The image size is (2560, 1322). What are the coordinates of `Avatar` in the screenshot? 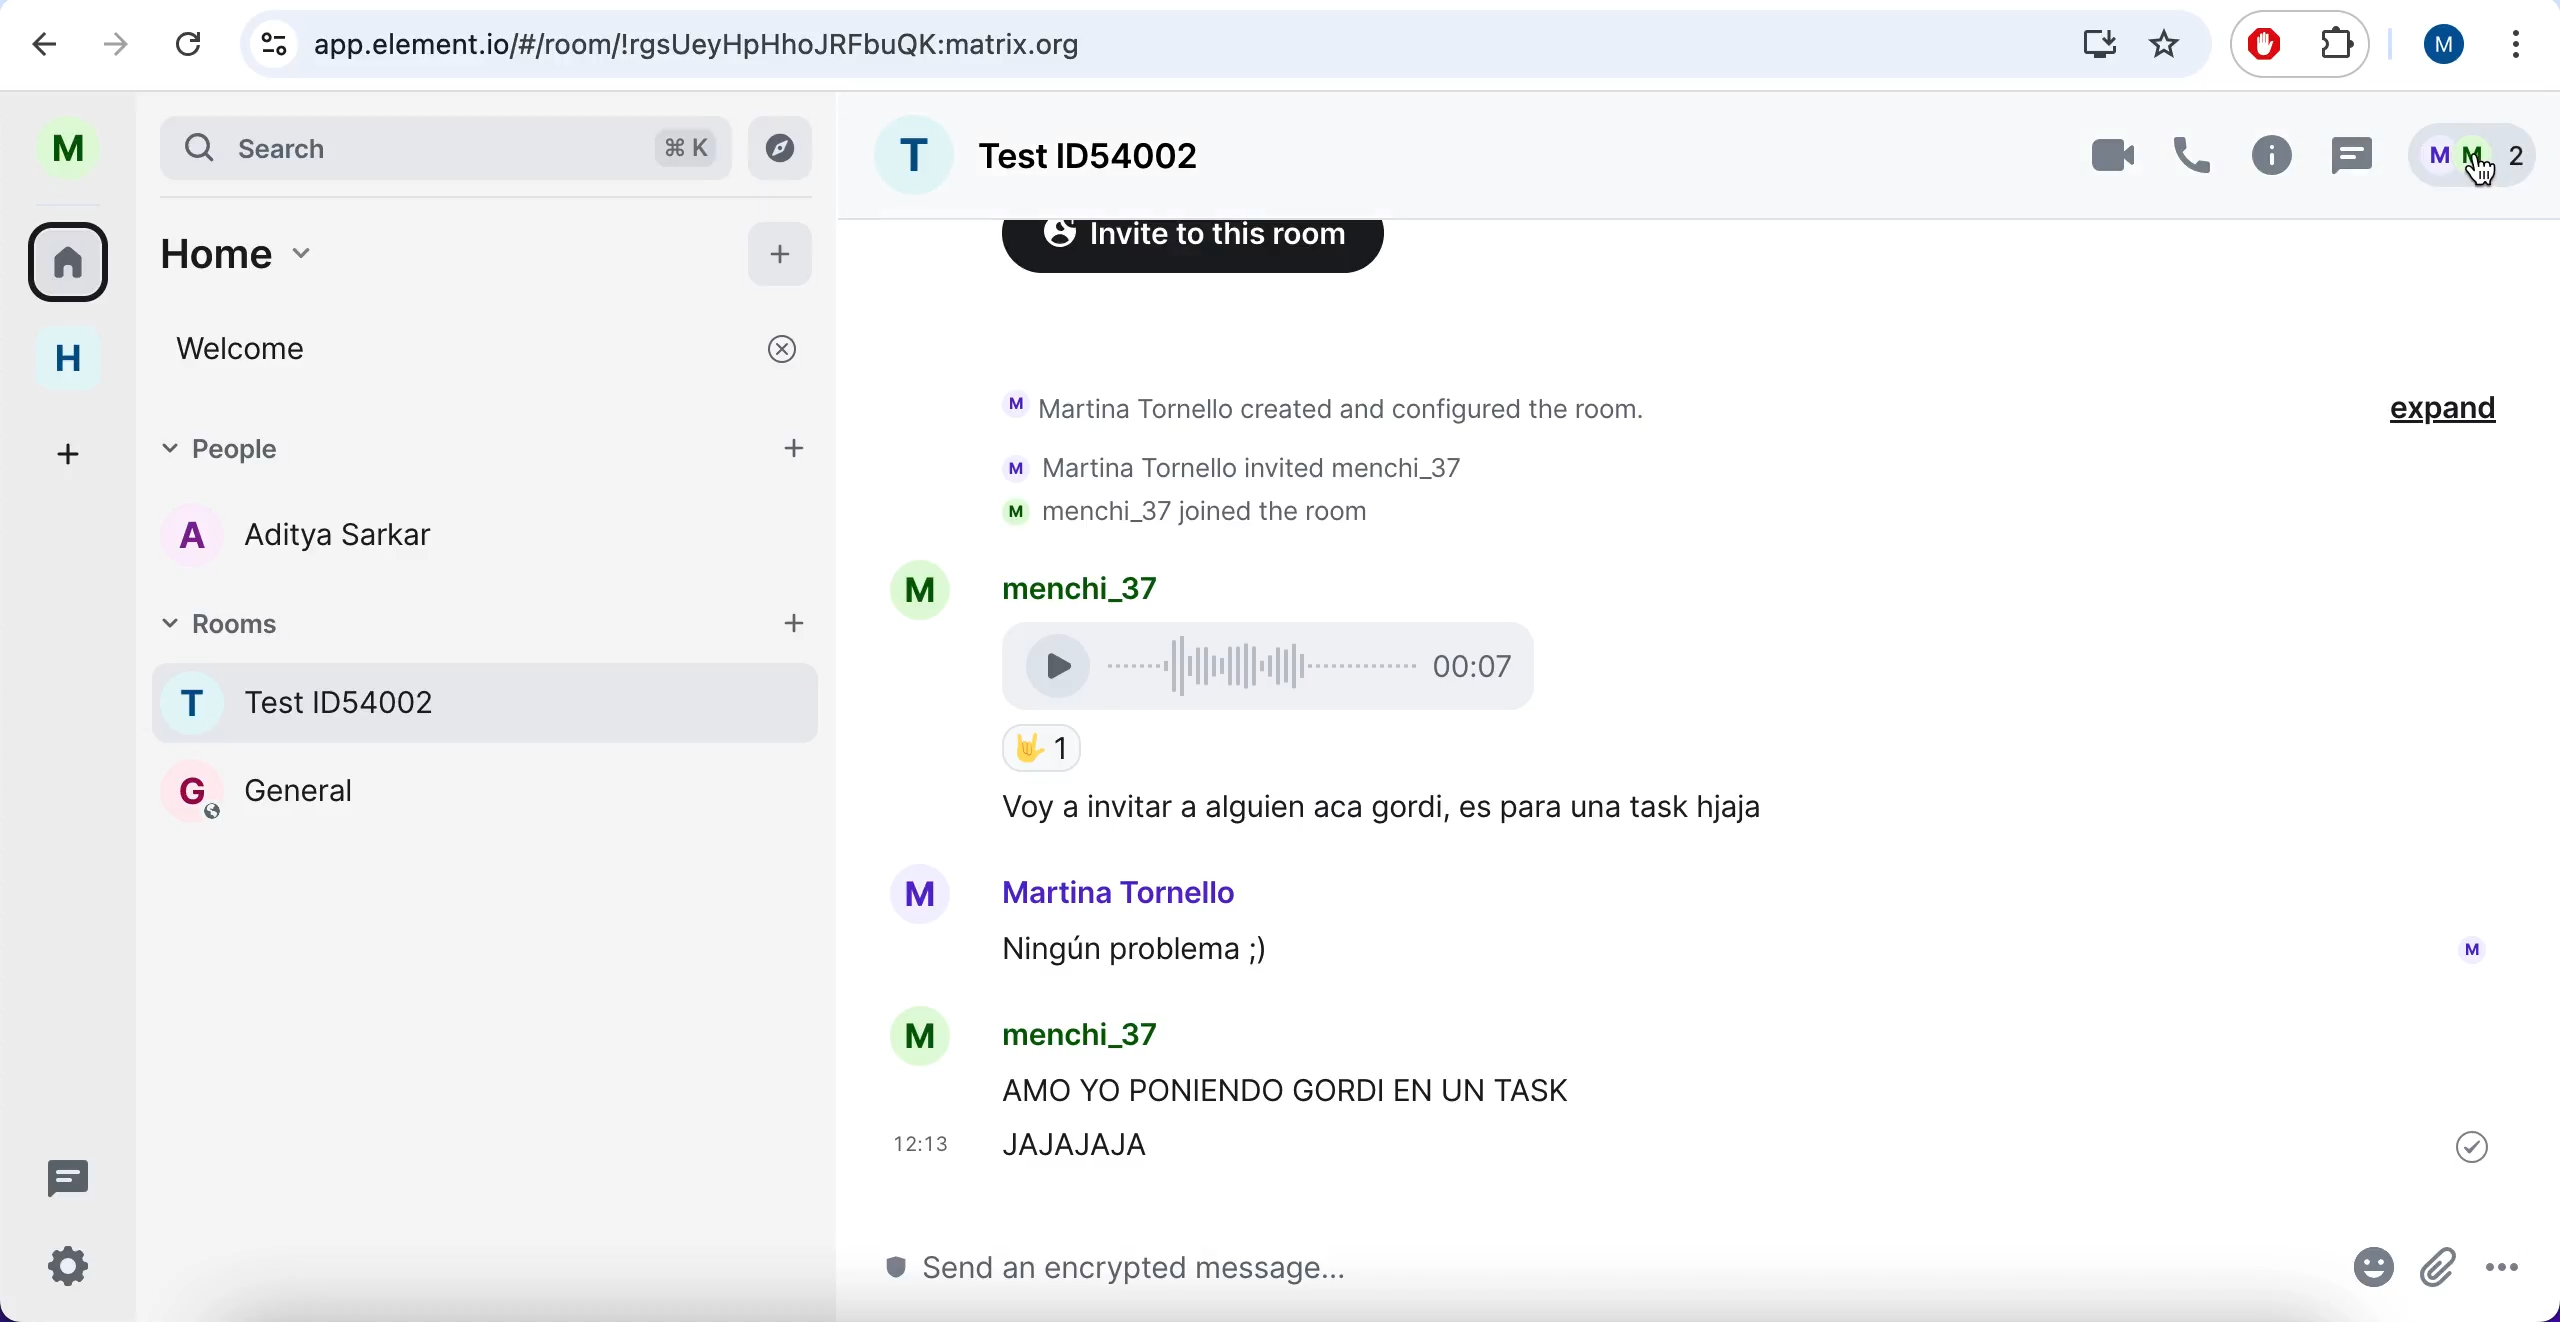 It's located at (2475, 949).